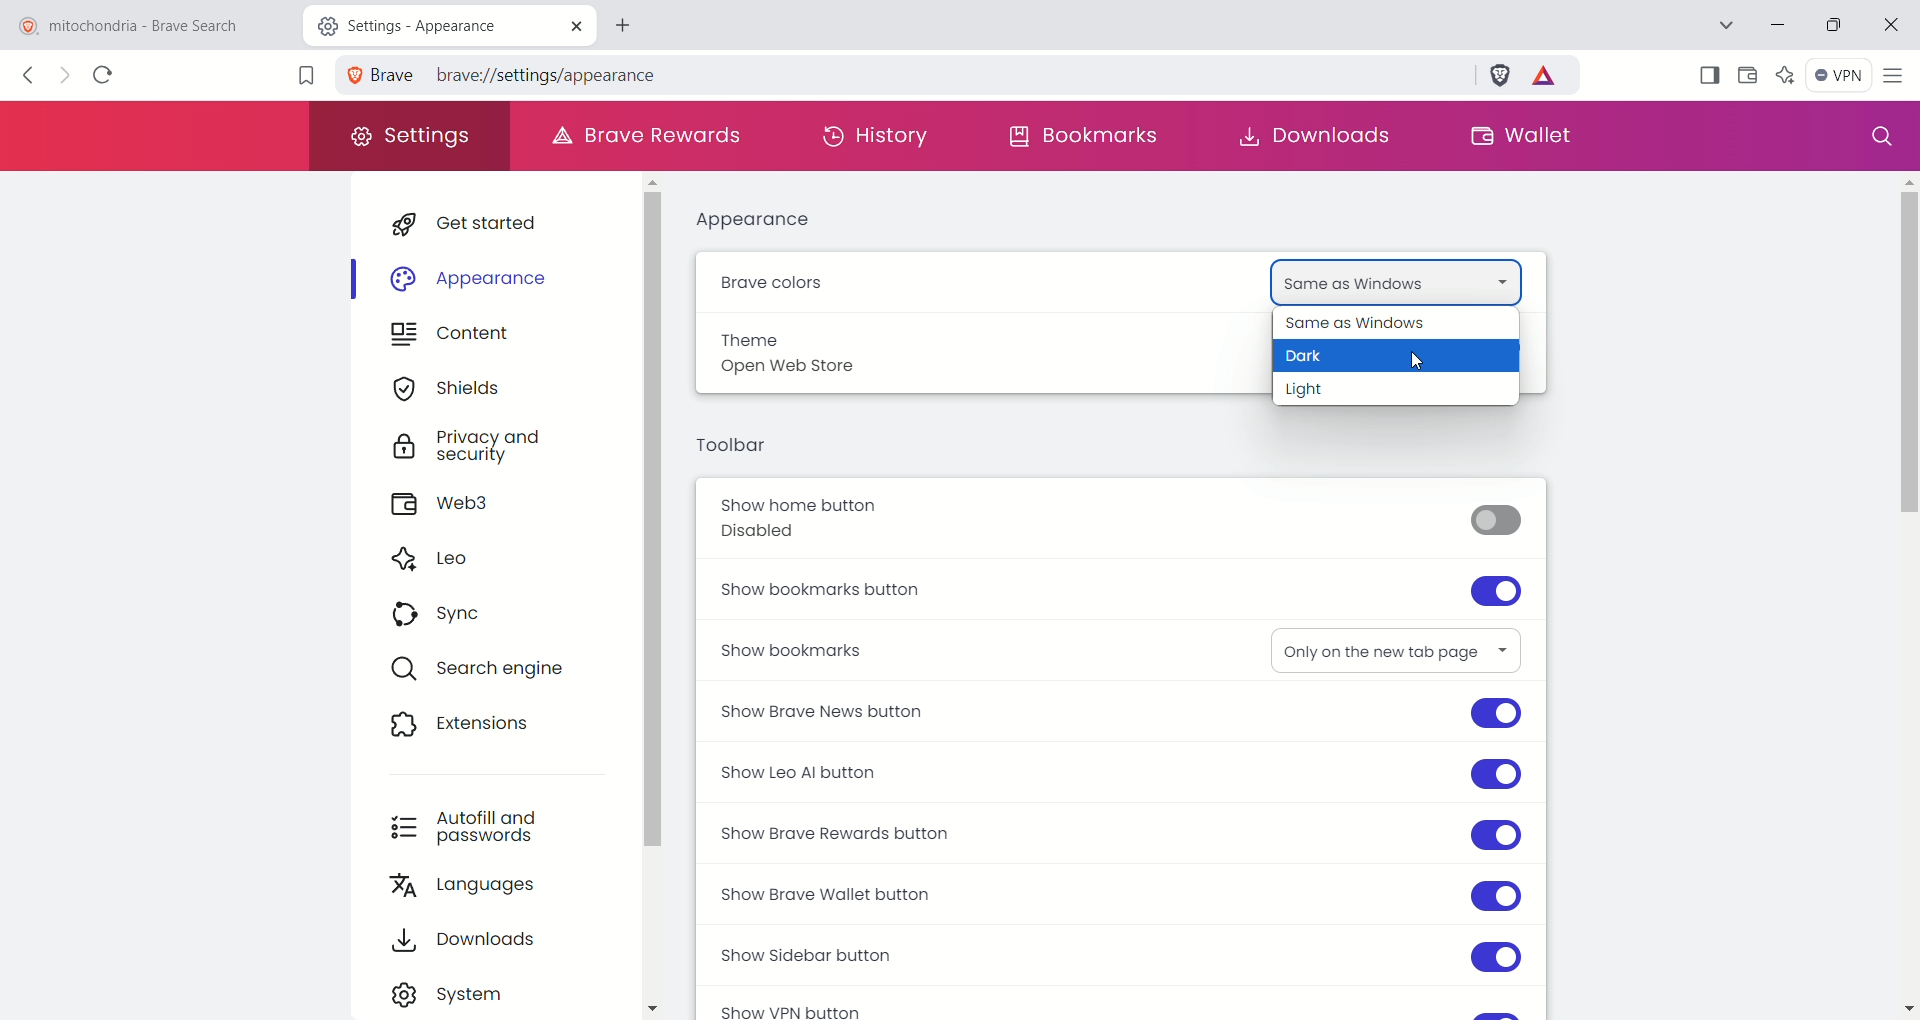 The image size is (1920, 1020). What do you see at coordinates (1896, 20) in the screenshot?
I see `close` at bounding box center [1896, 20].